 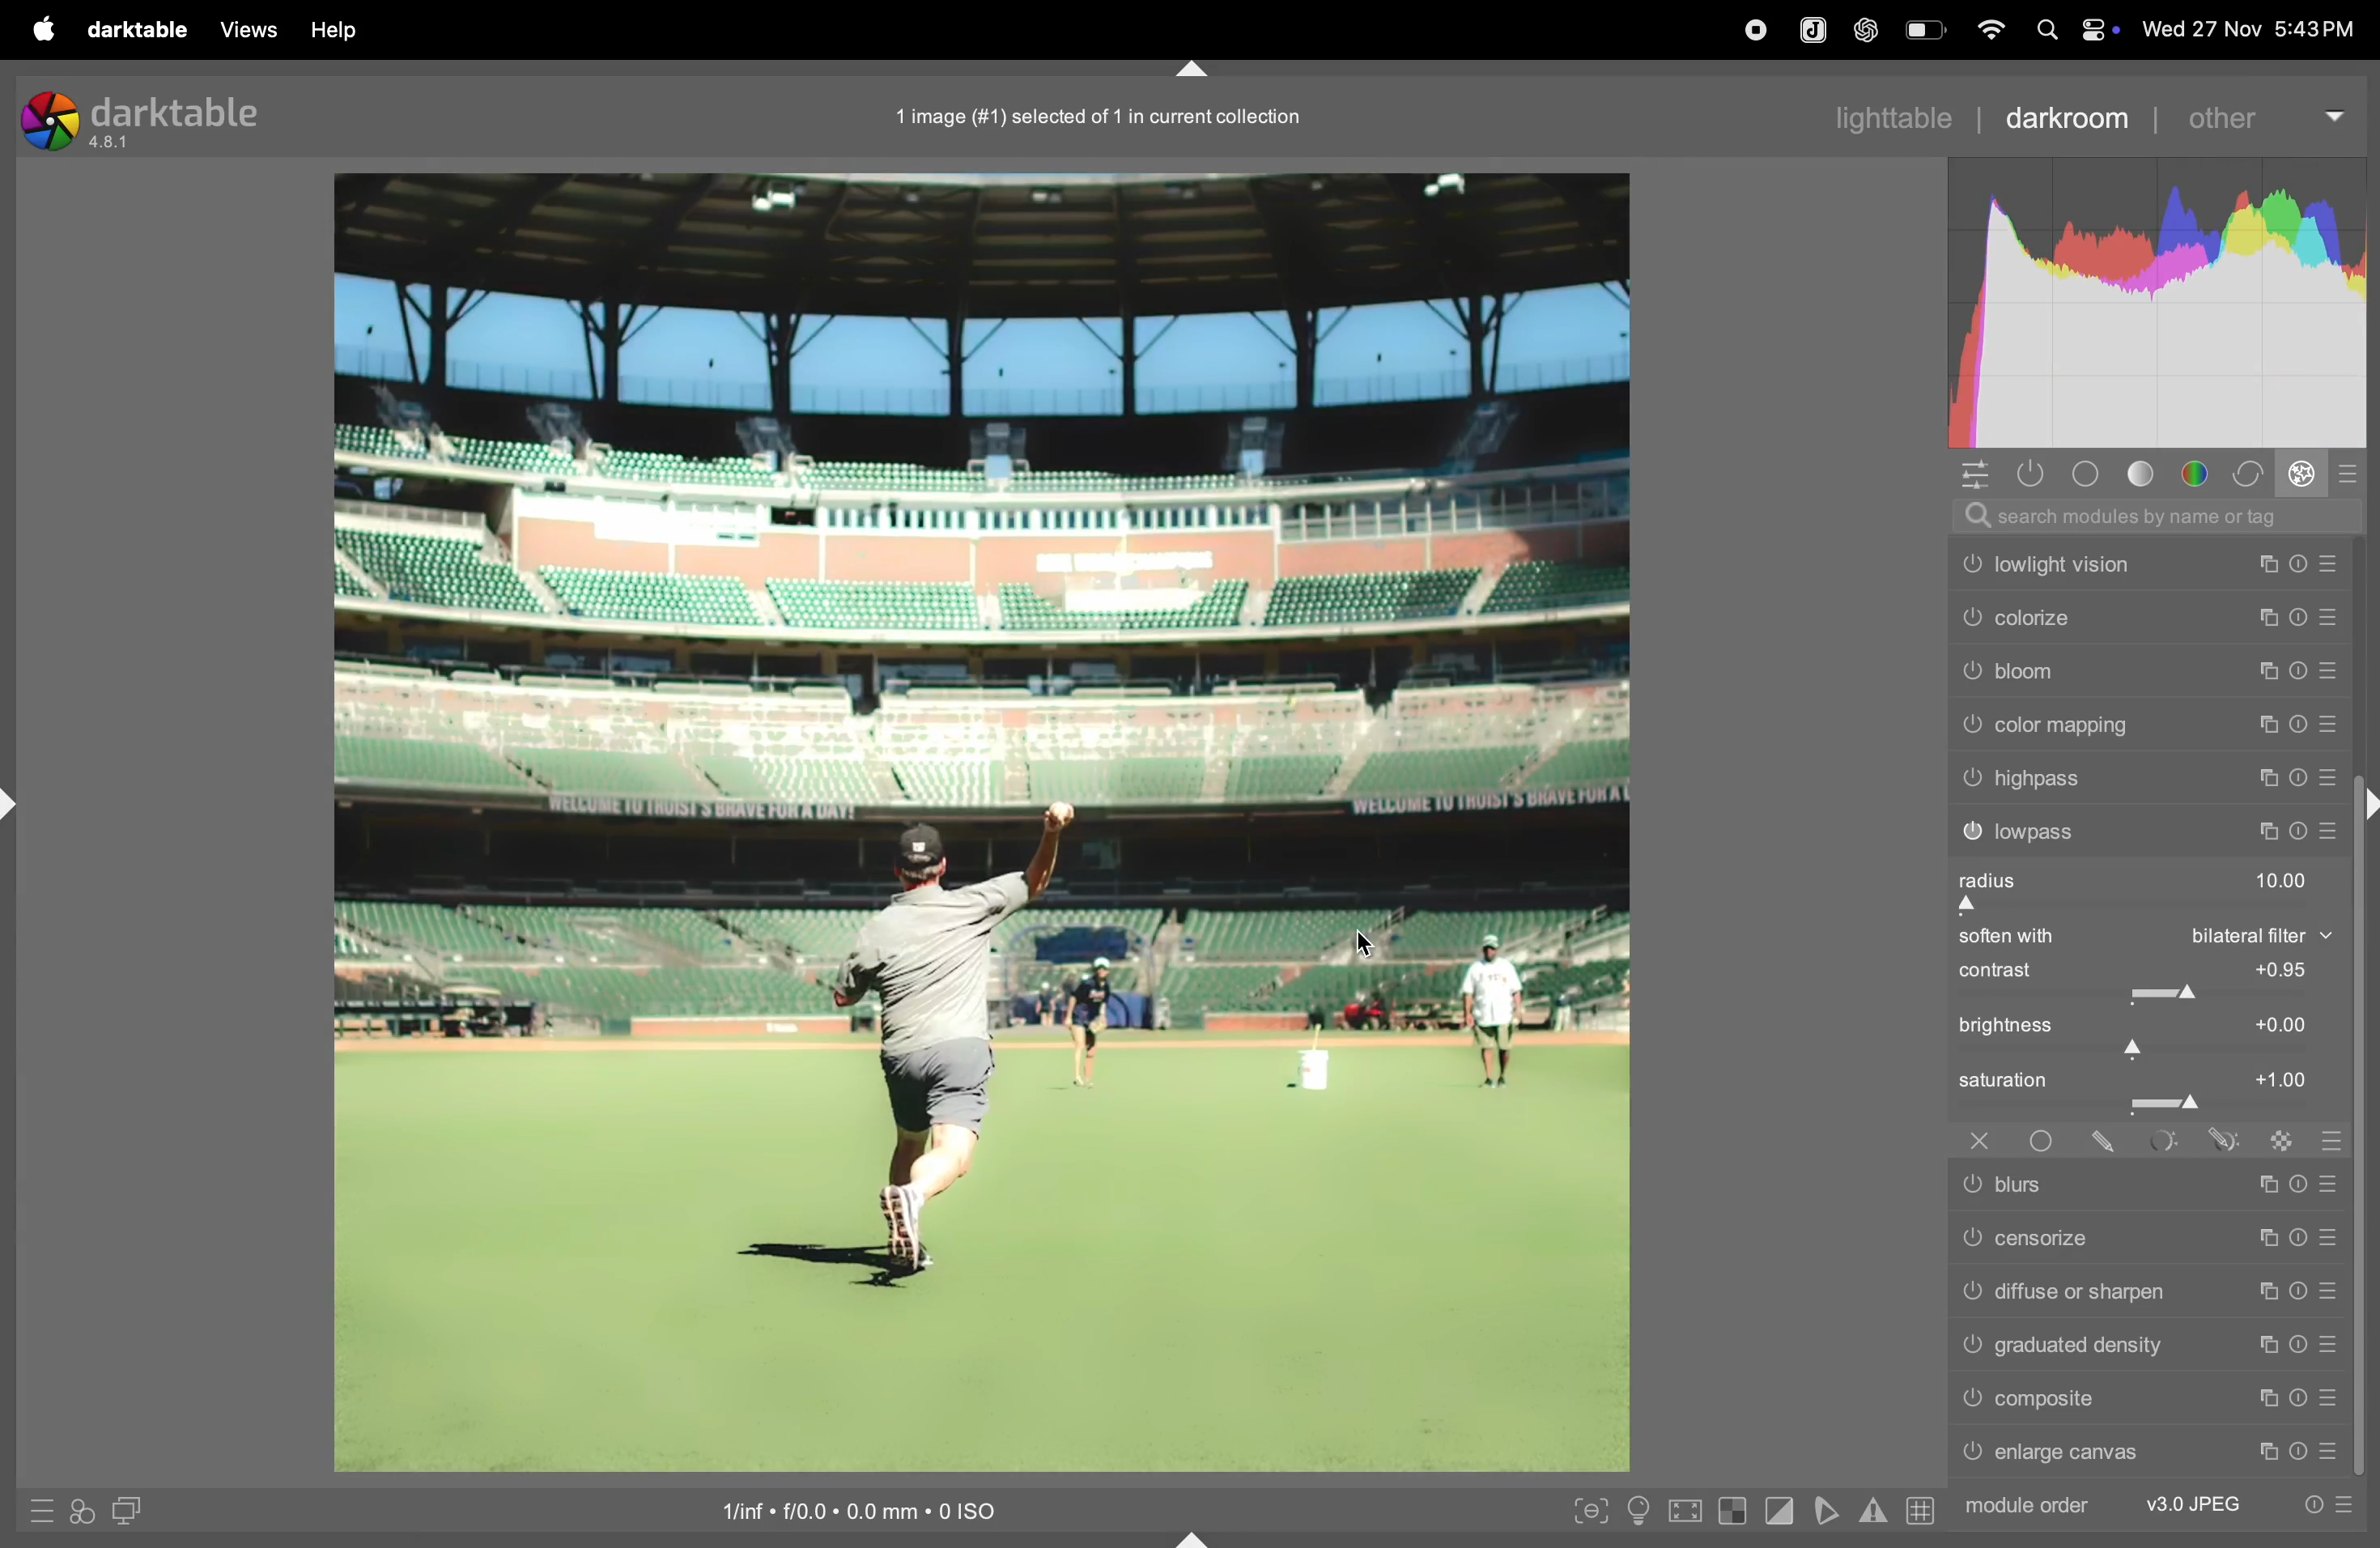 I want to click on toggle iso, so click(x=1643, y=1512).